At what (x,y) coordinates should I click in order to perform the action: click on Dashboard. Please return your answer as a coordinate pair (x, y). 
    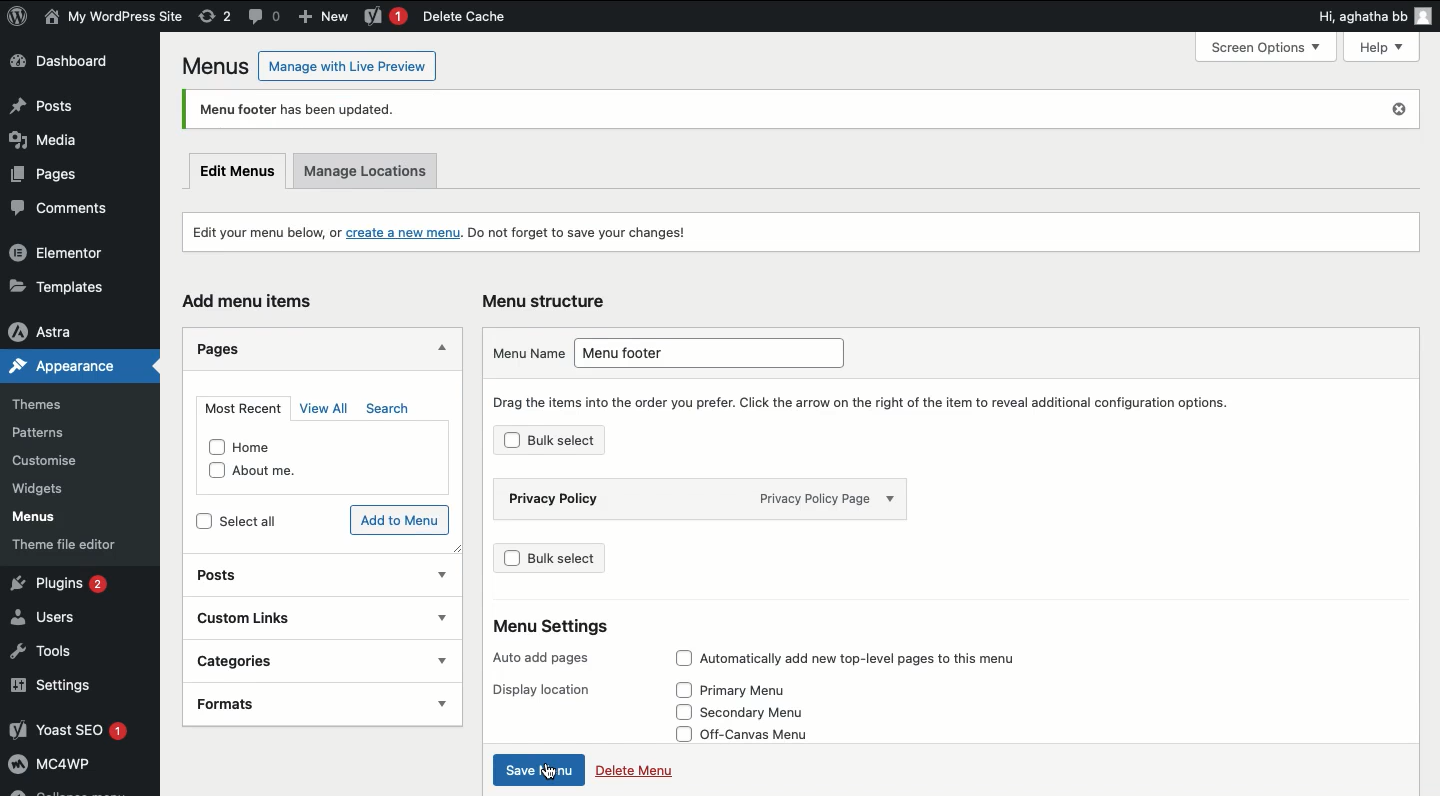
    Looking at the image, I should click on (71, 64).